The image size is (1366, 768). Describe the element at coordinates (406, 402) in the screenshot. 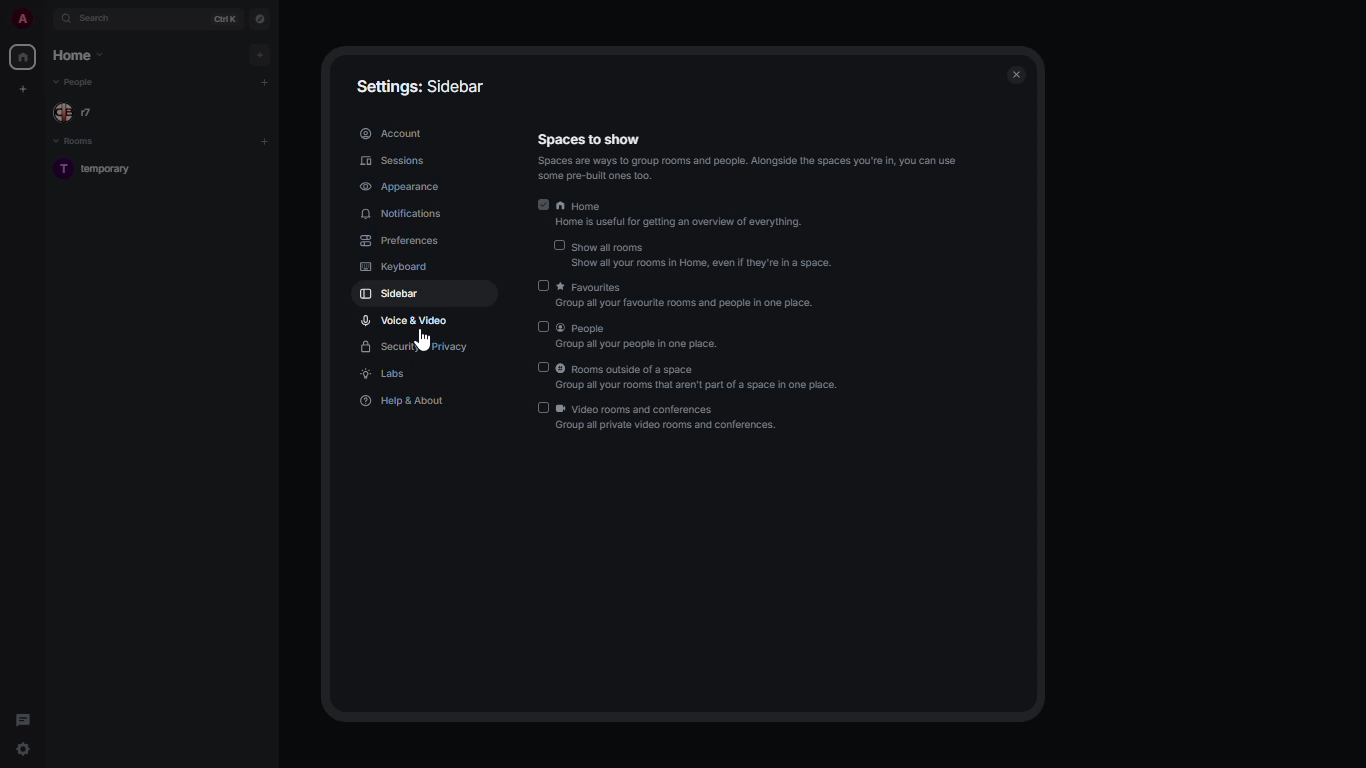

I see `help & about` at that location.